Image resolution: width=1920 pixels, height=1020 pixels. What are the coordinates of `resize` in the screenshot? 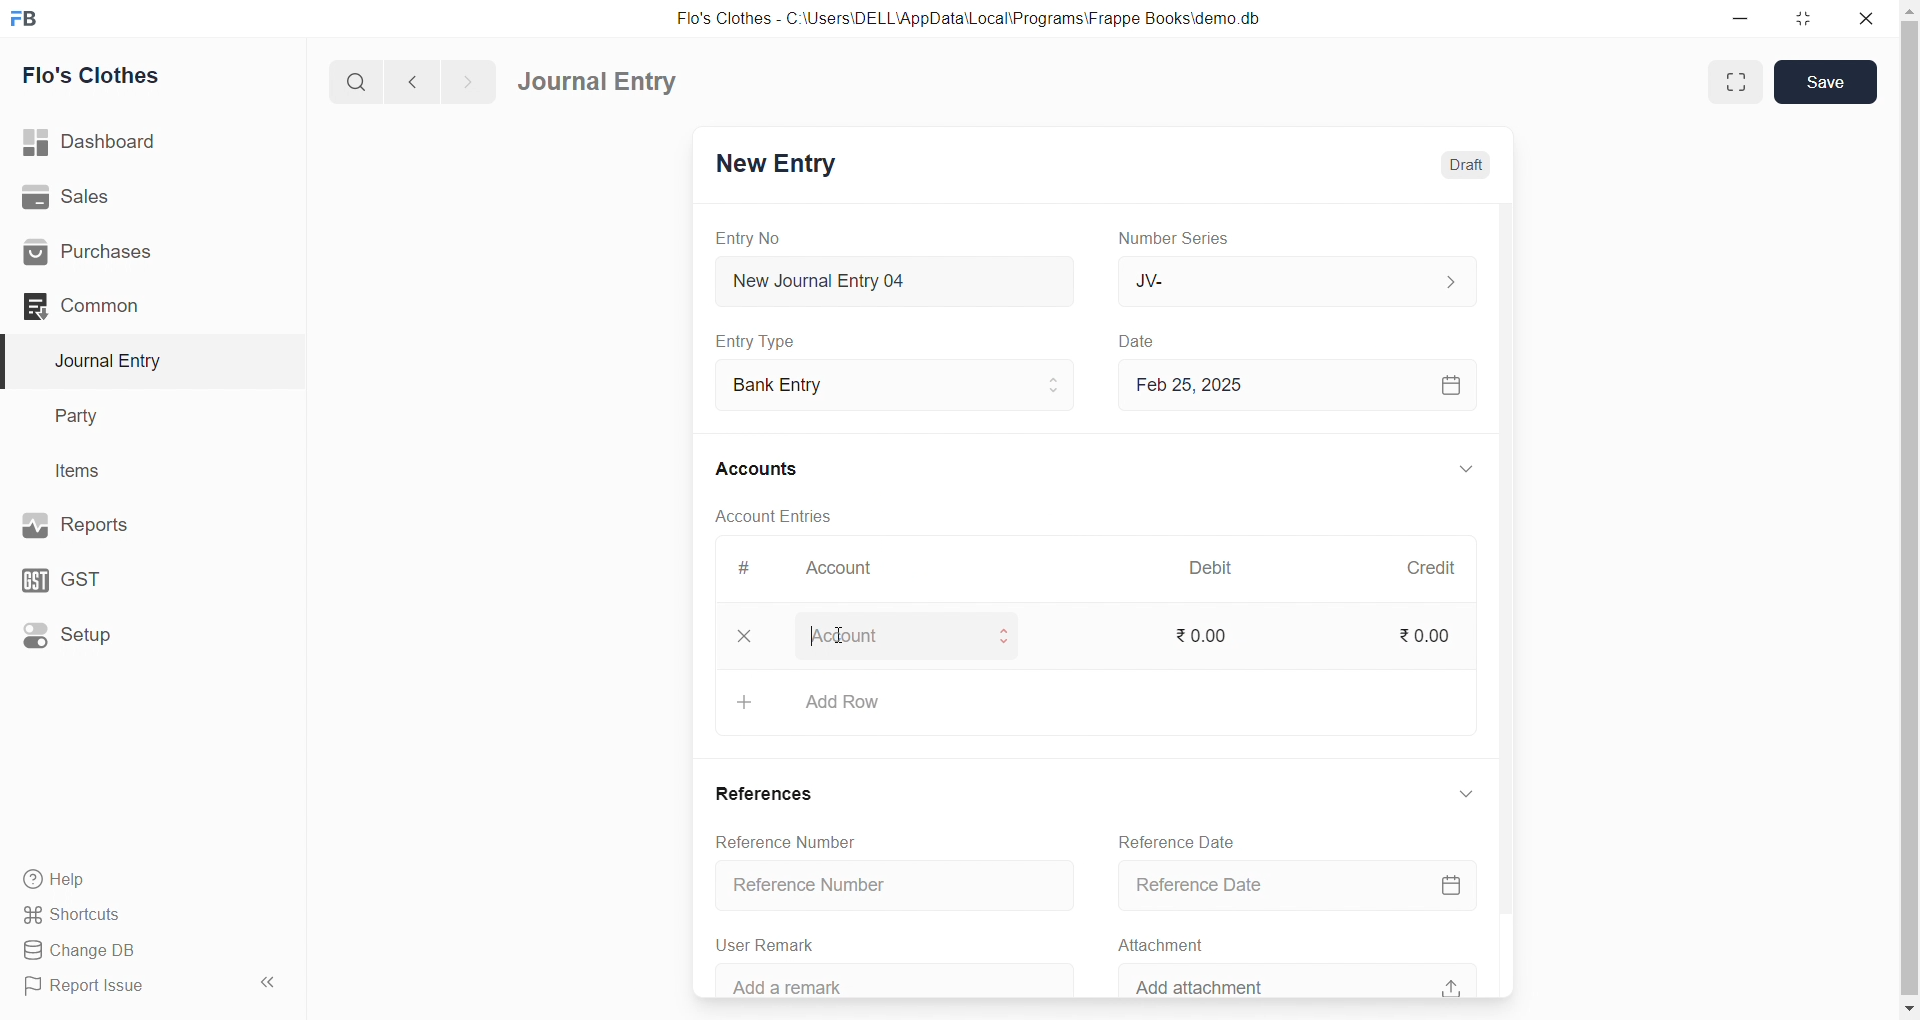 It's located at (1807, 18).